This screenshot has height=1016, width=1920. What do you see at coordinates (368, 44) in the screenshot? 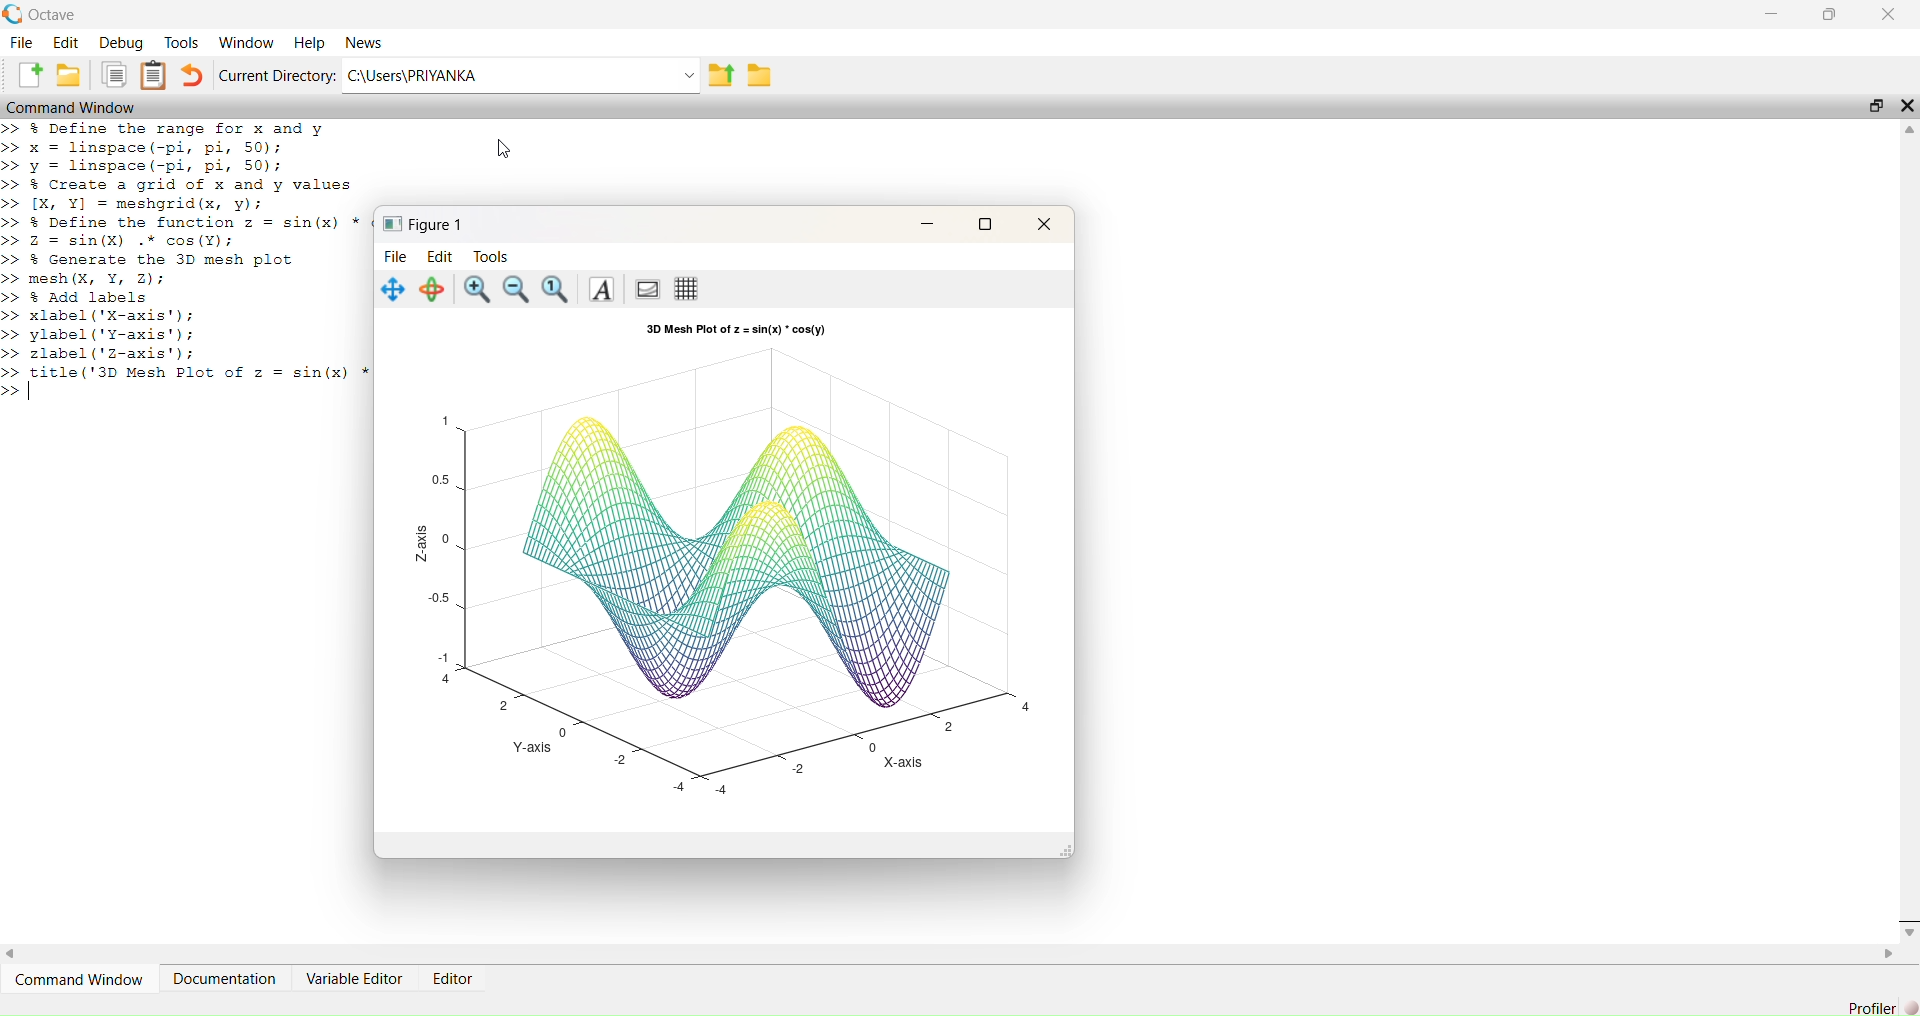
I see `News` at bounding box center [368, 44].